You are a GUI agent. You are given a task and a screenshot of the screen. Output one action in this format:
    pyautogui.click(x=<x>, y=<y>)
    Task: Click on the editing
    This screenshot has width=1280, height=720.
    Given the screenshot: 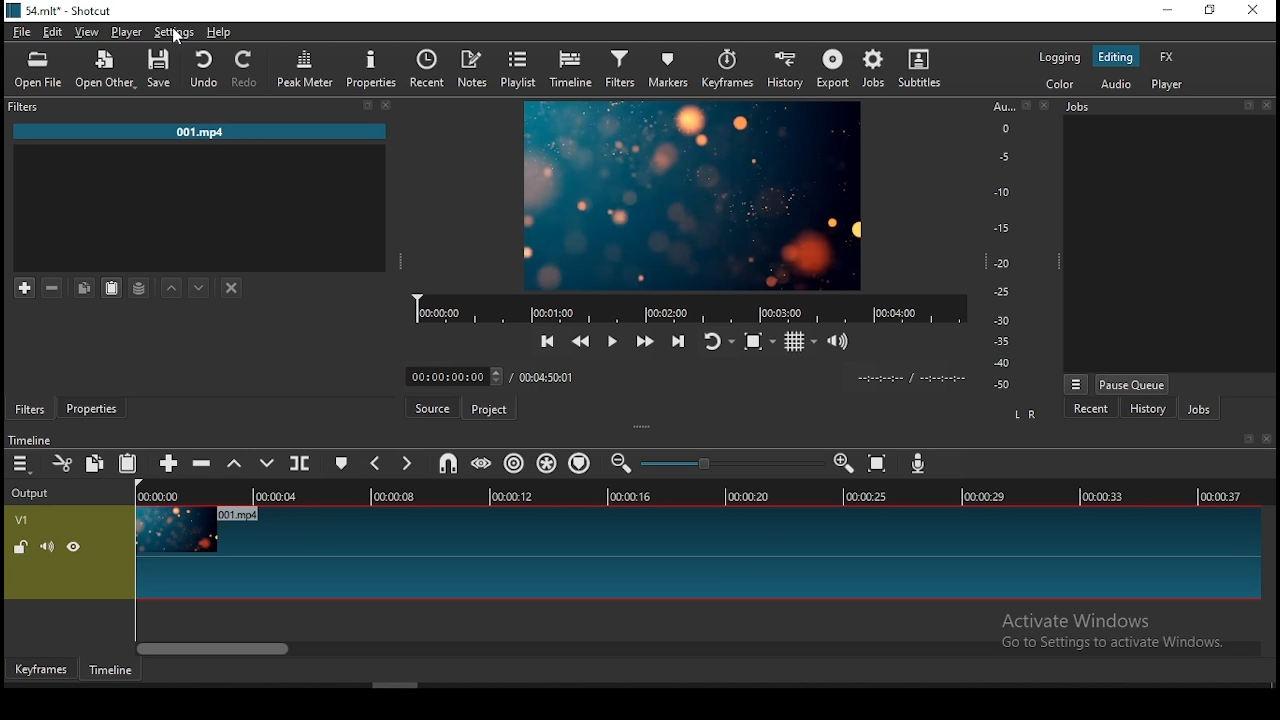 What is the action you would take?
    pyautogui.click(x=1116, y=57)
    